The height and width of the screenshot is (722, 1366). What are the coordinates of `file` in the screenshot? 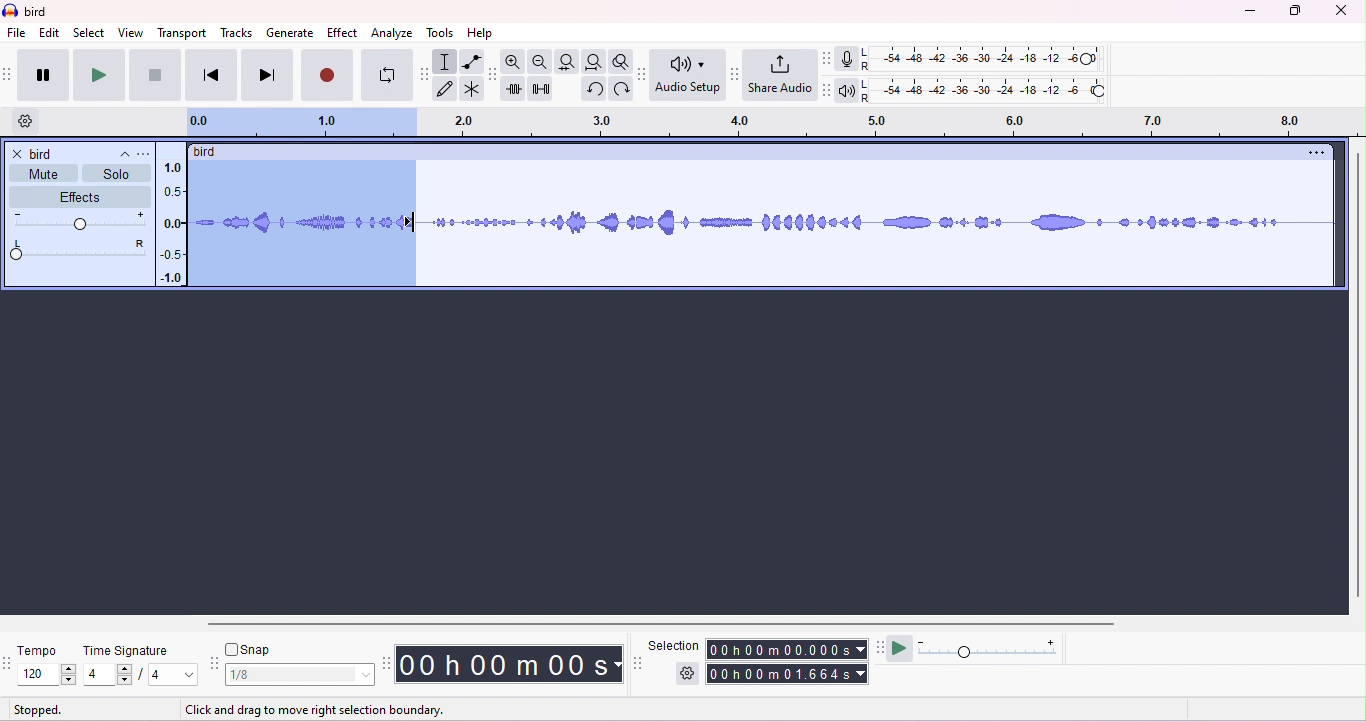 It's located at (16, 32).